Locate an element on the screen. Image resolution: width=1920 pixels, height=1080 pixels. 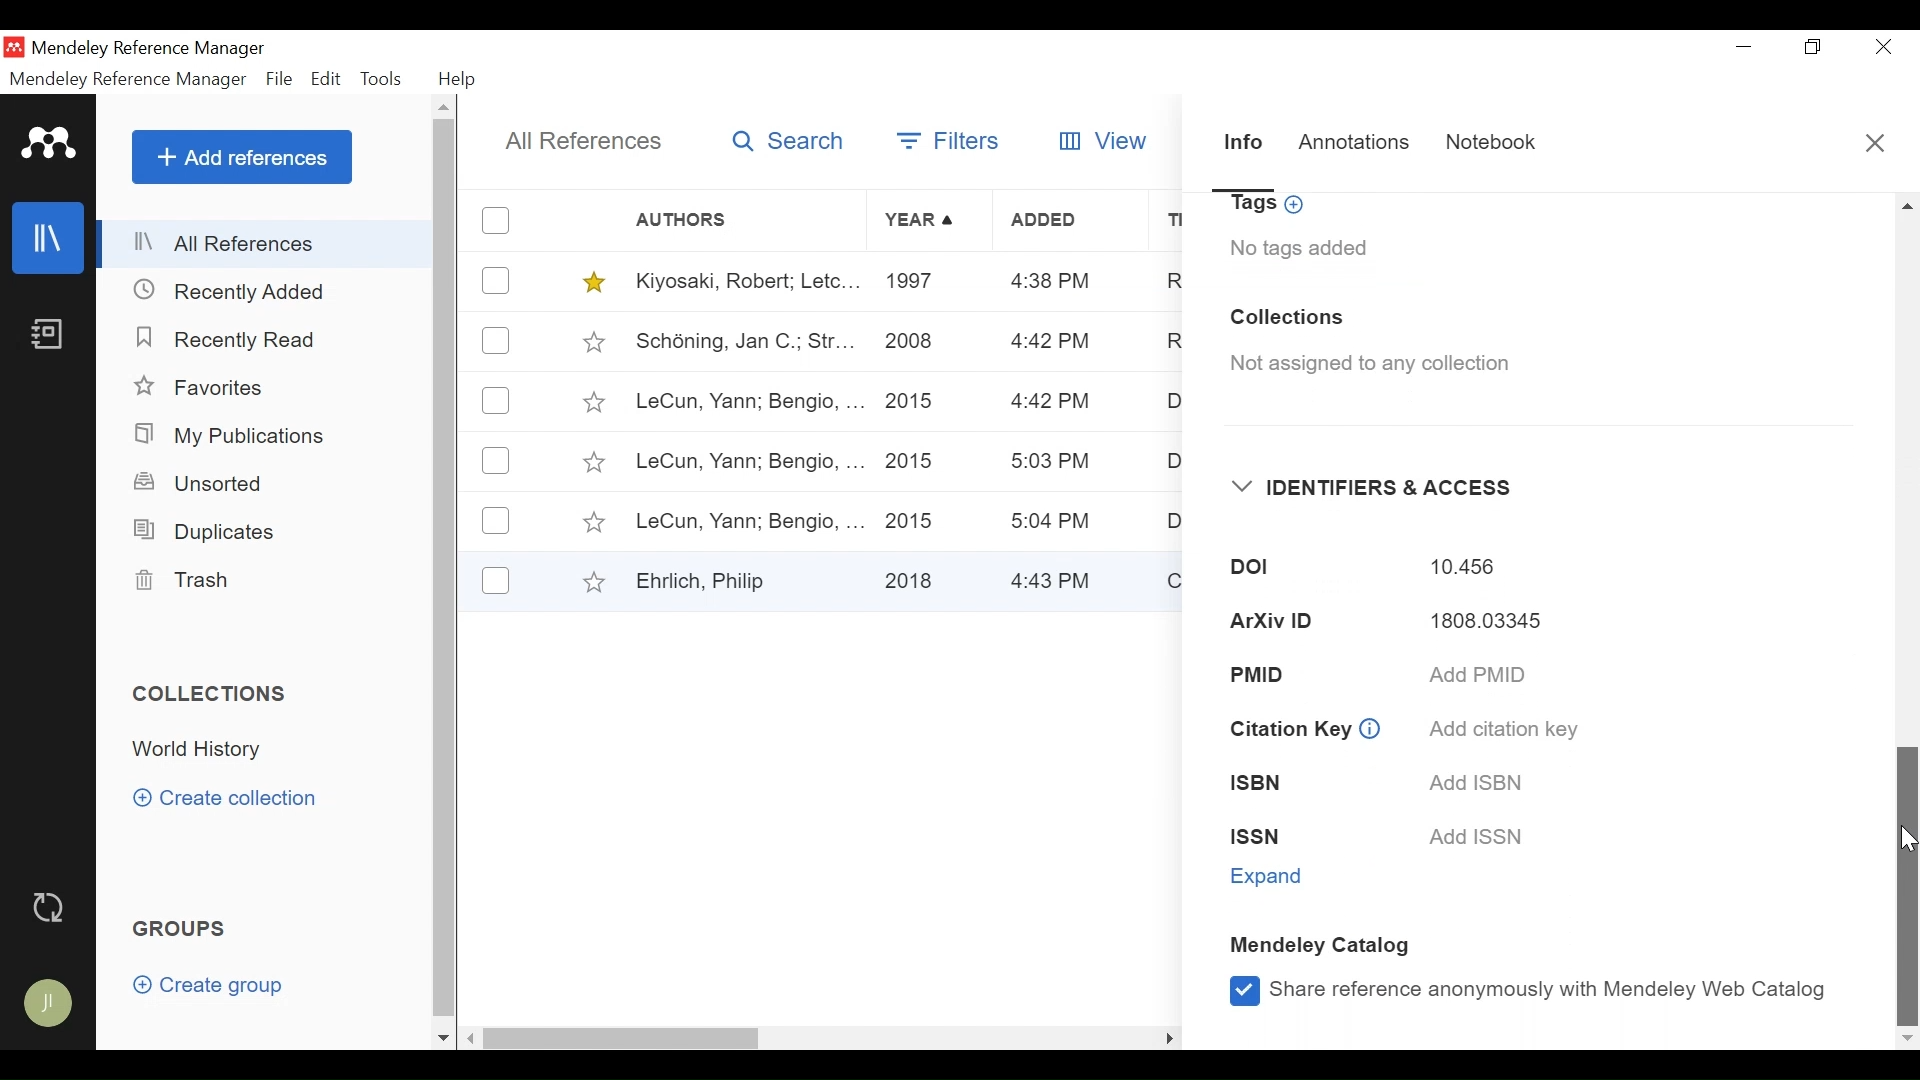
Expand is located at coordinates (1271, 877).